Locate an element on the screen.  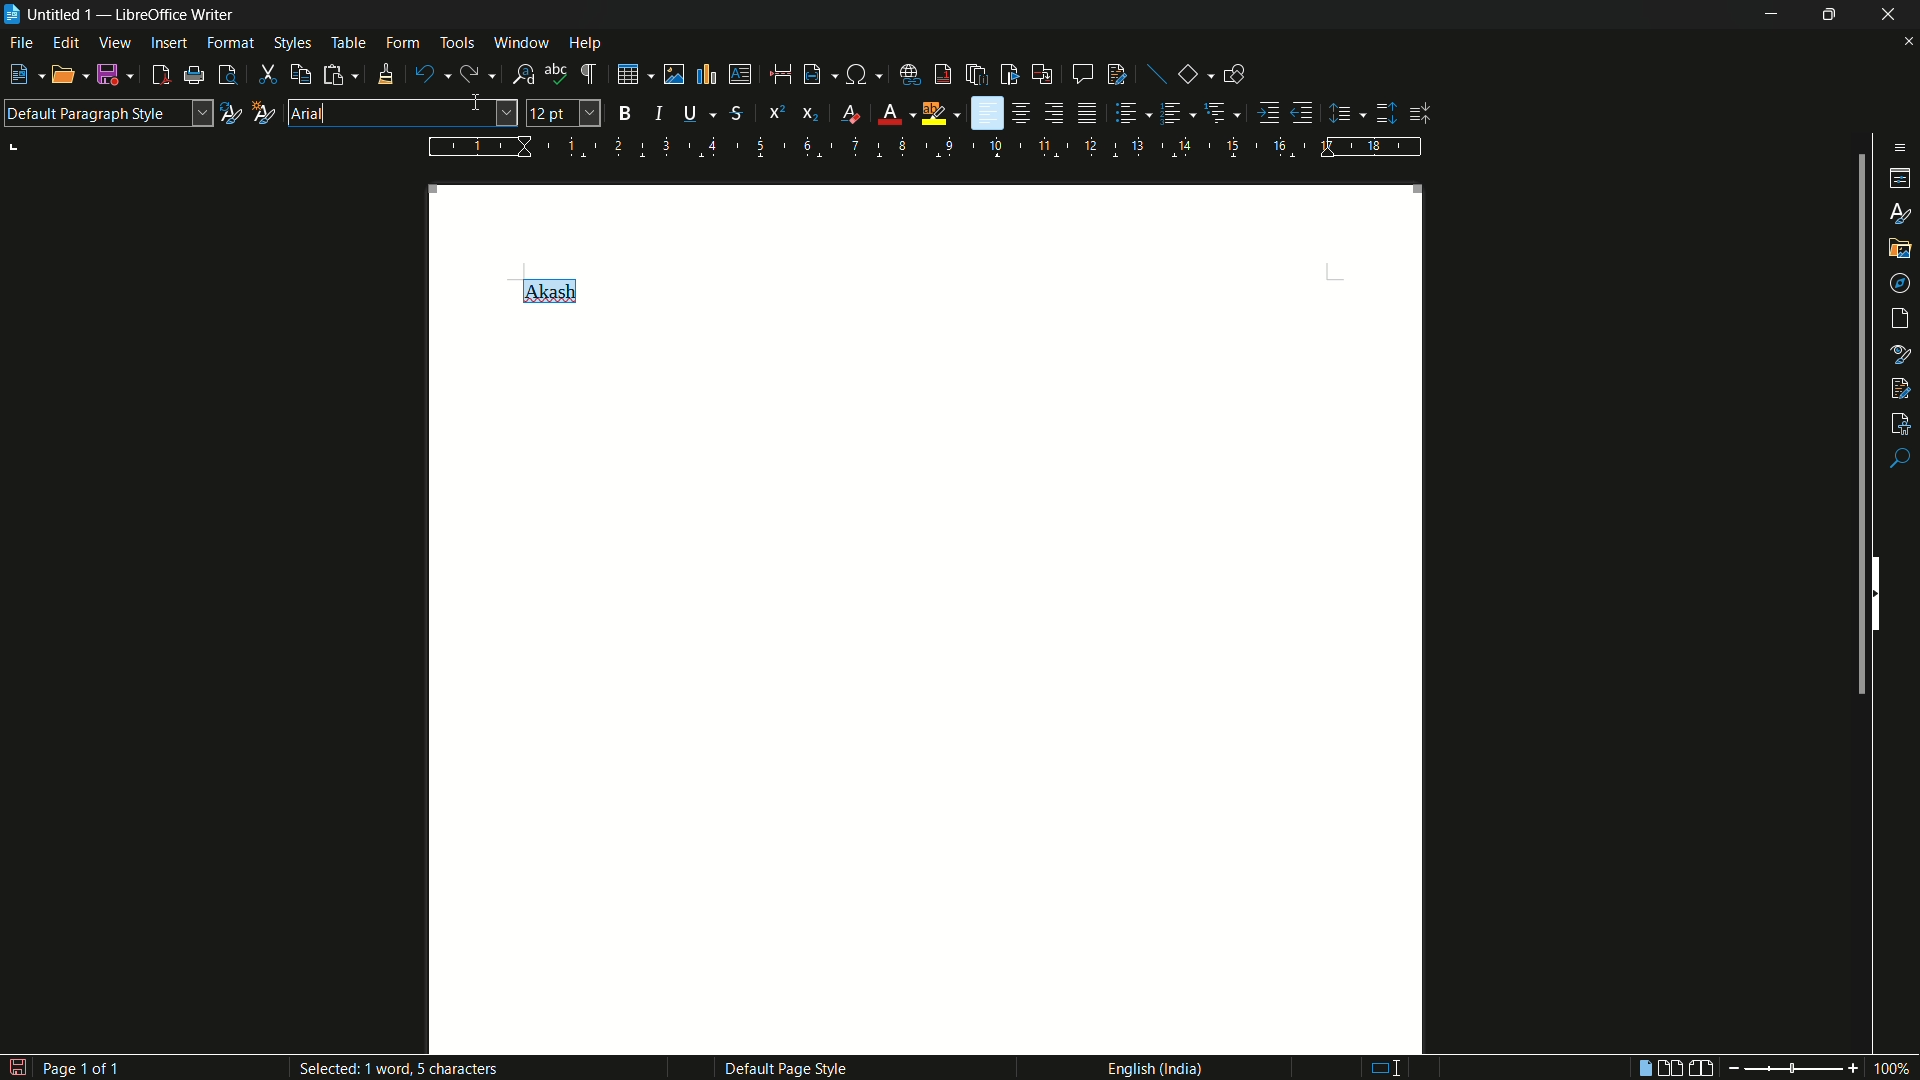
insert chart is located at coordinates (705, 73).